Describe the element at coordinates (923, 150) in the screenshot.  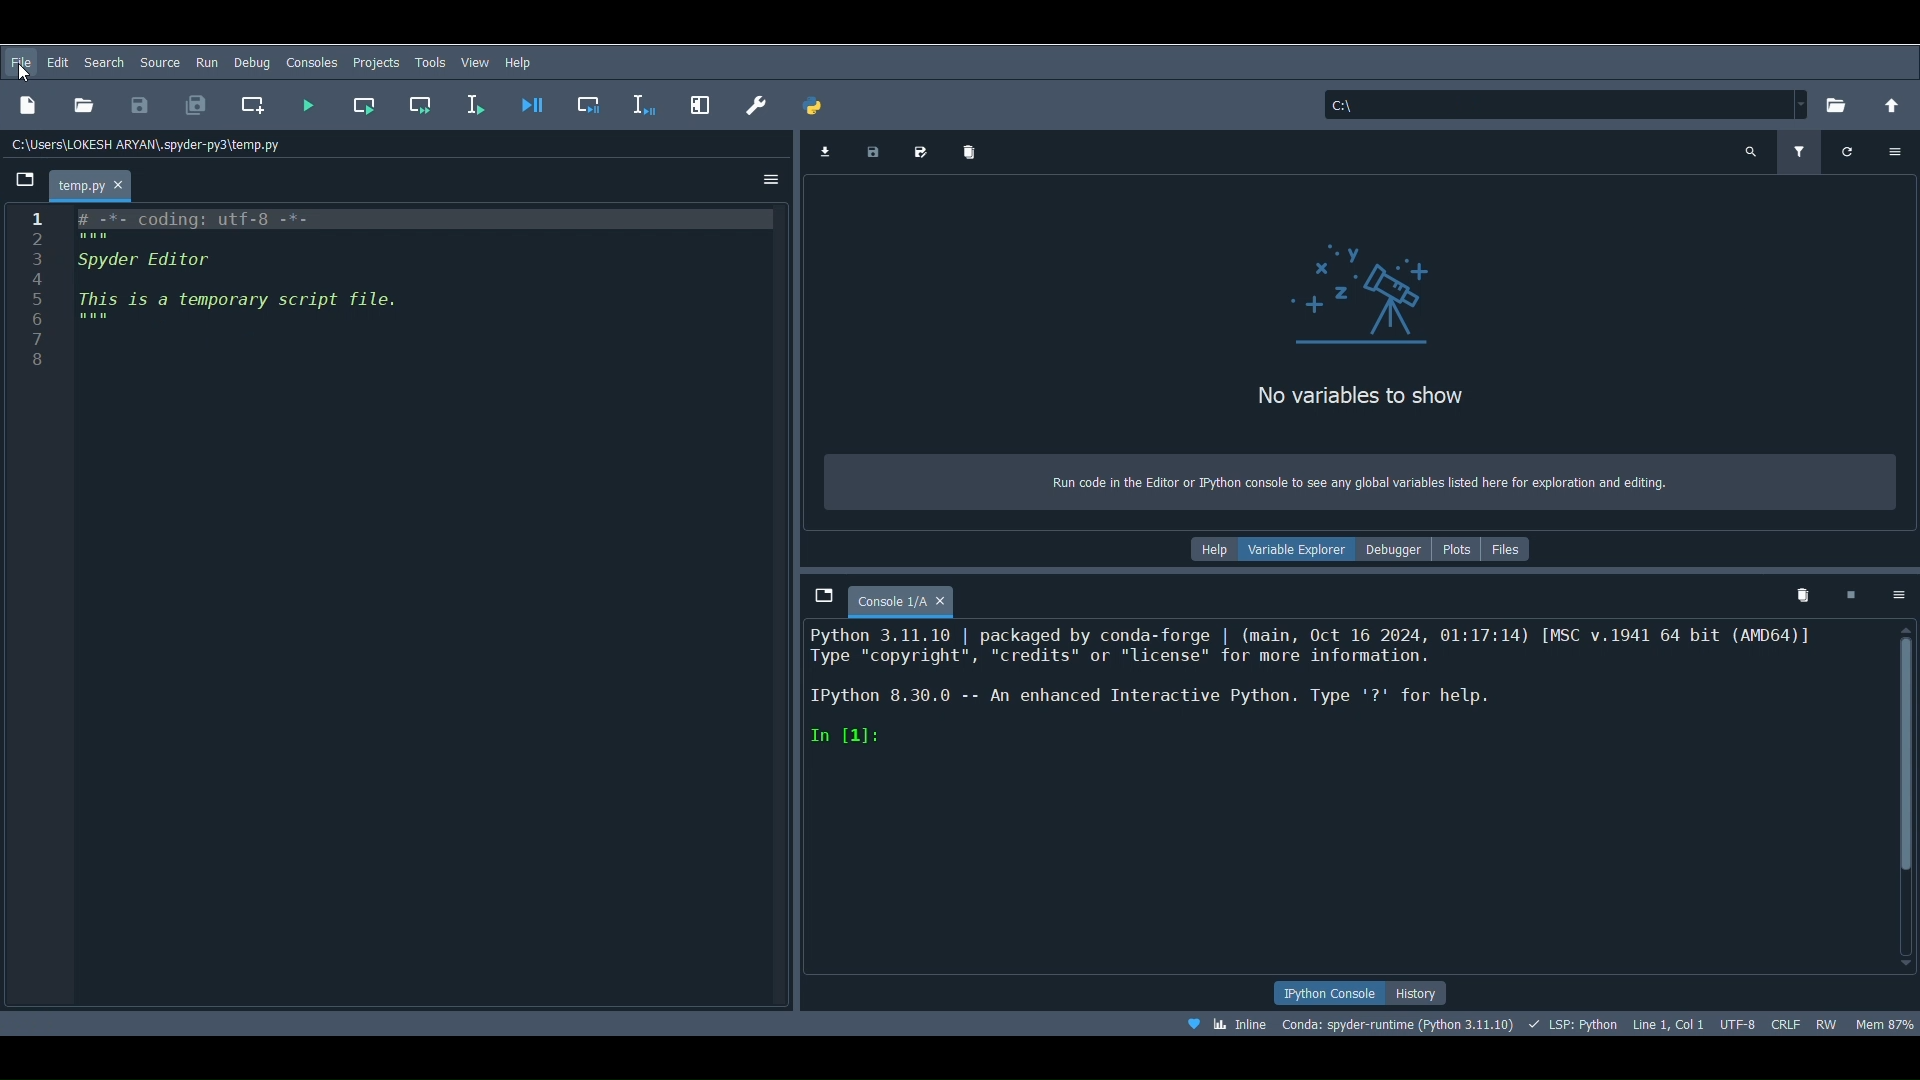
I see `Save data as` at that location.